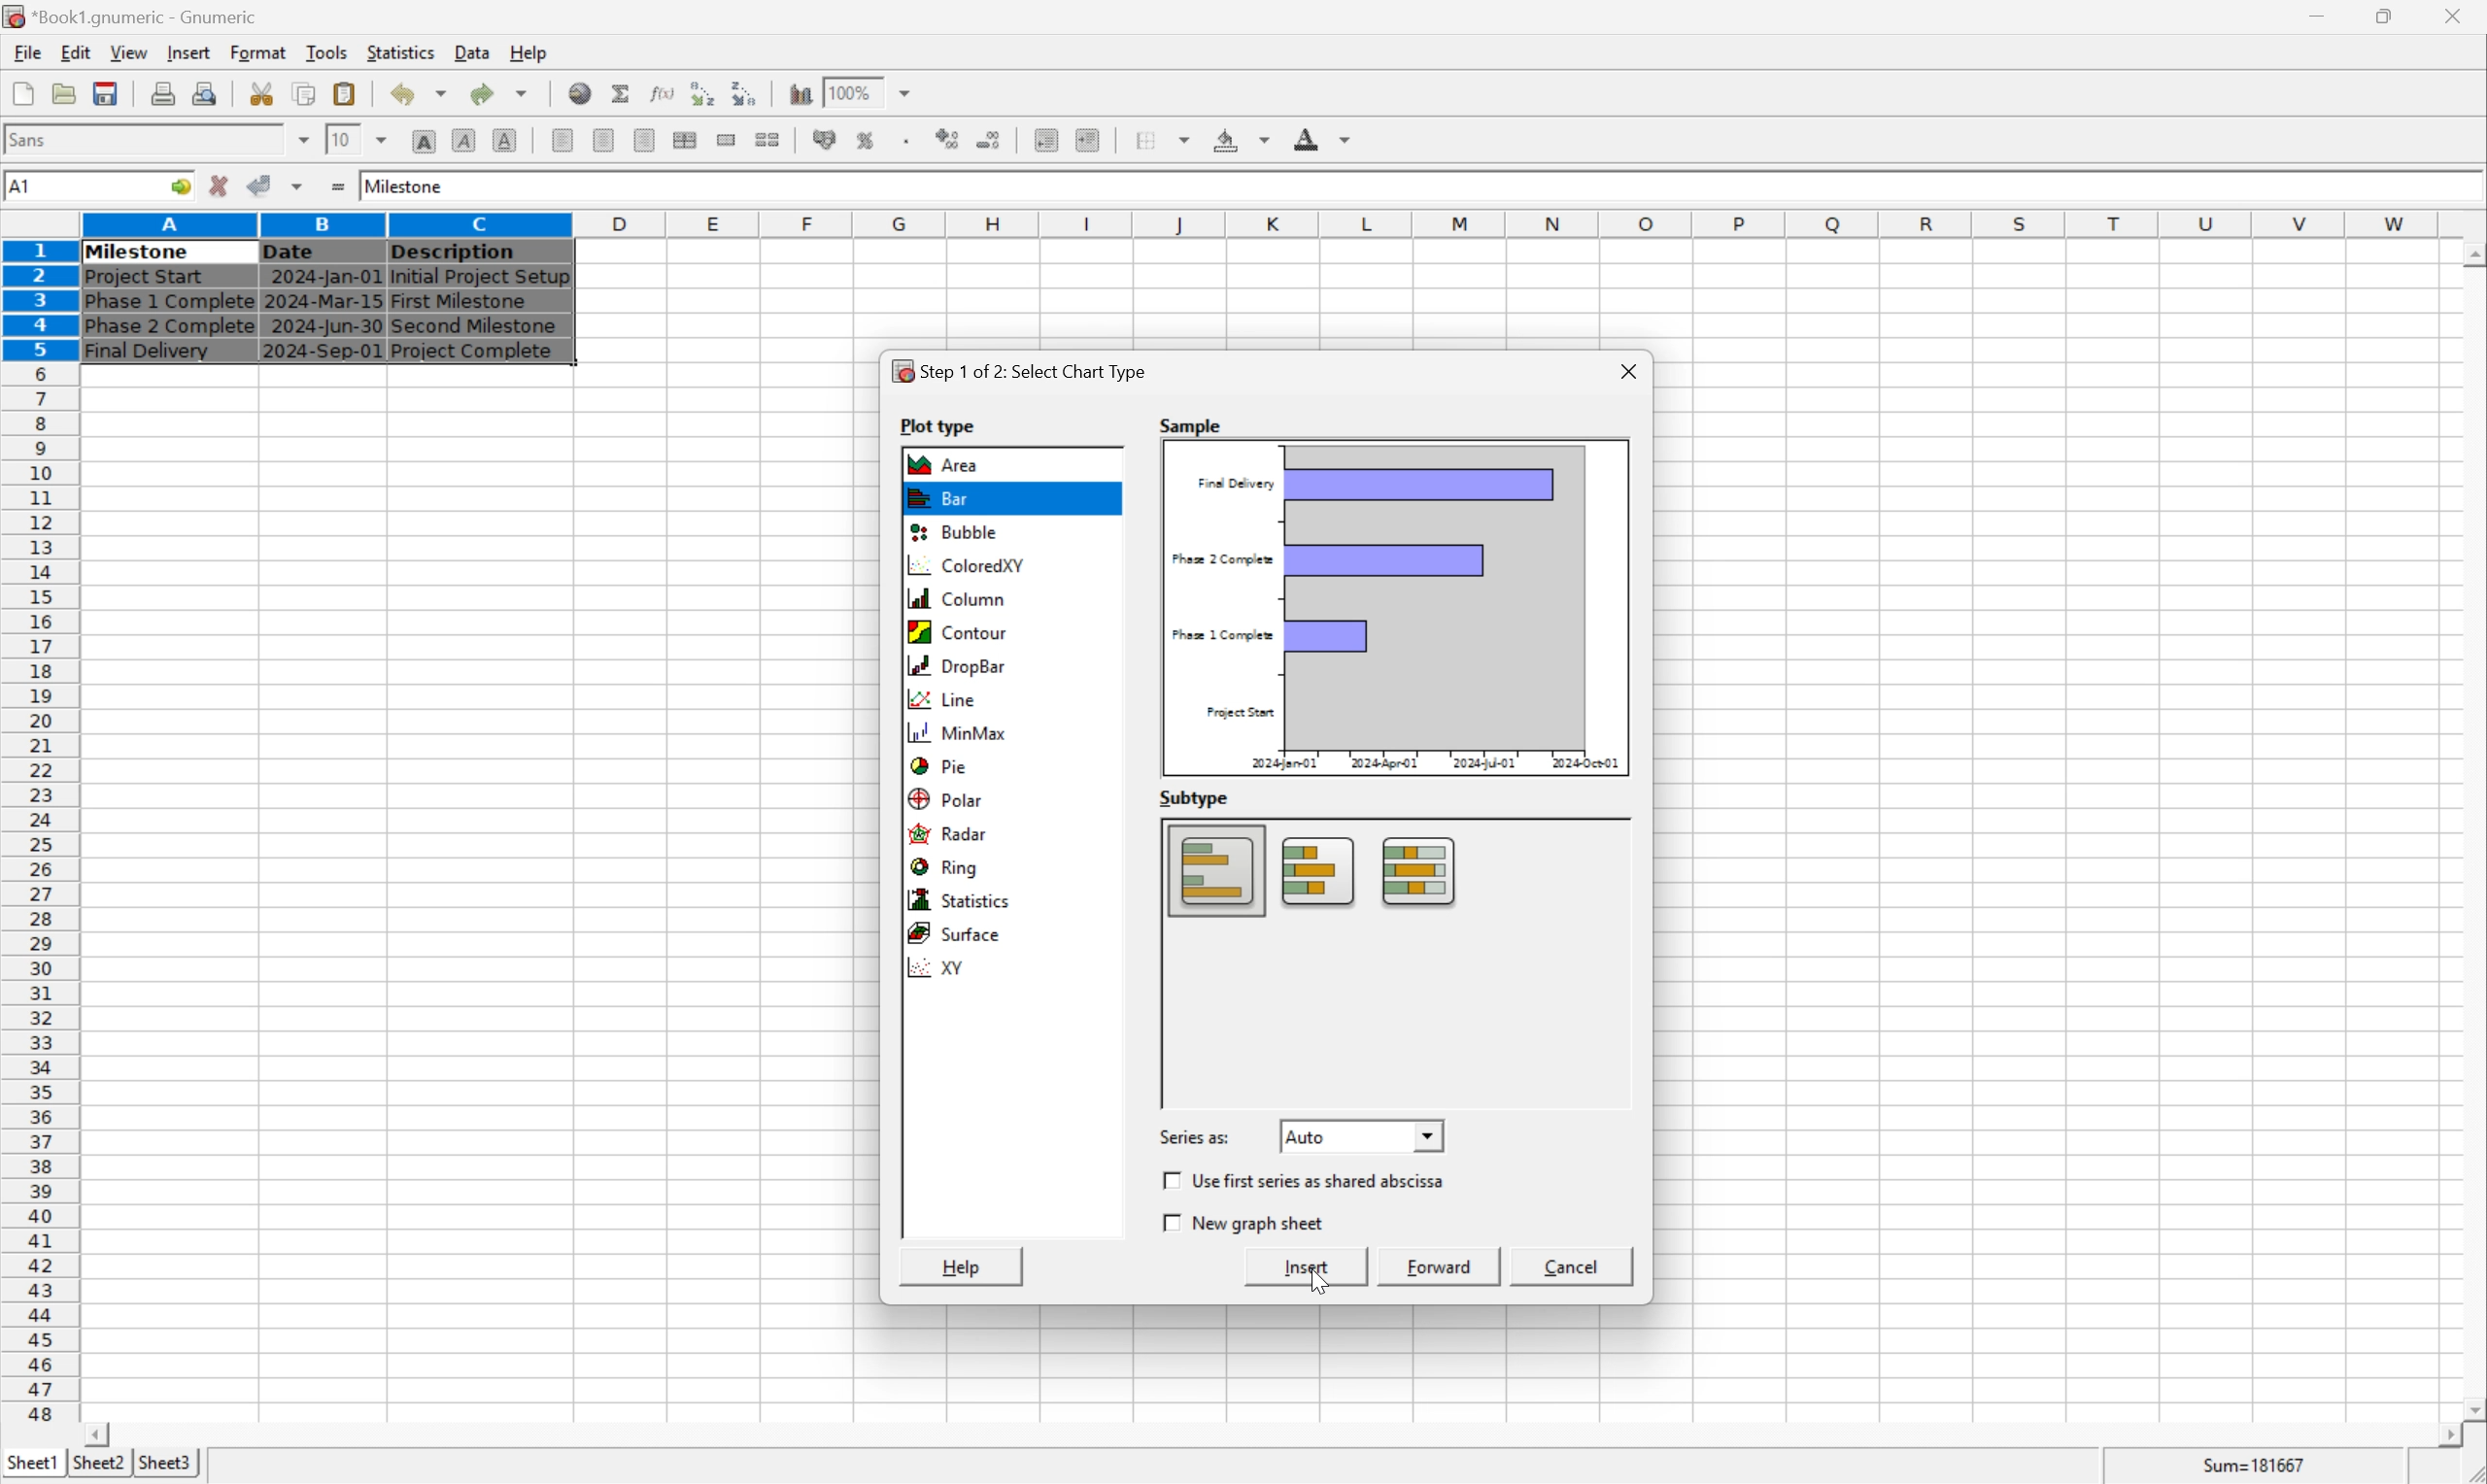  I want to click on sample bar chart, so click(1399, 606).